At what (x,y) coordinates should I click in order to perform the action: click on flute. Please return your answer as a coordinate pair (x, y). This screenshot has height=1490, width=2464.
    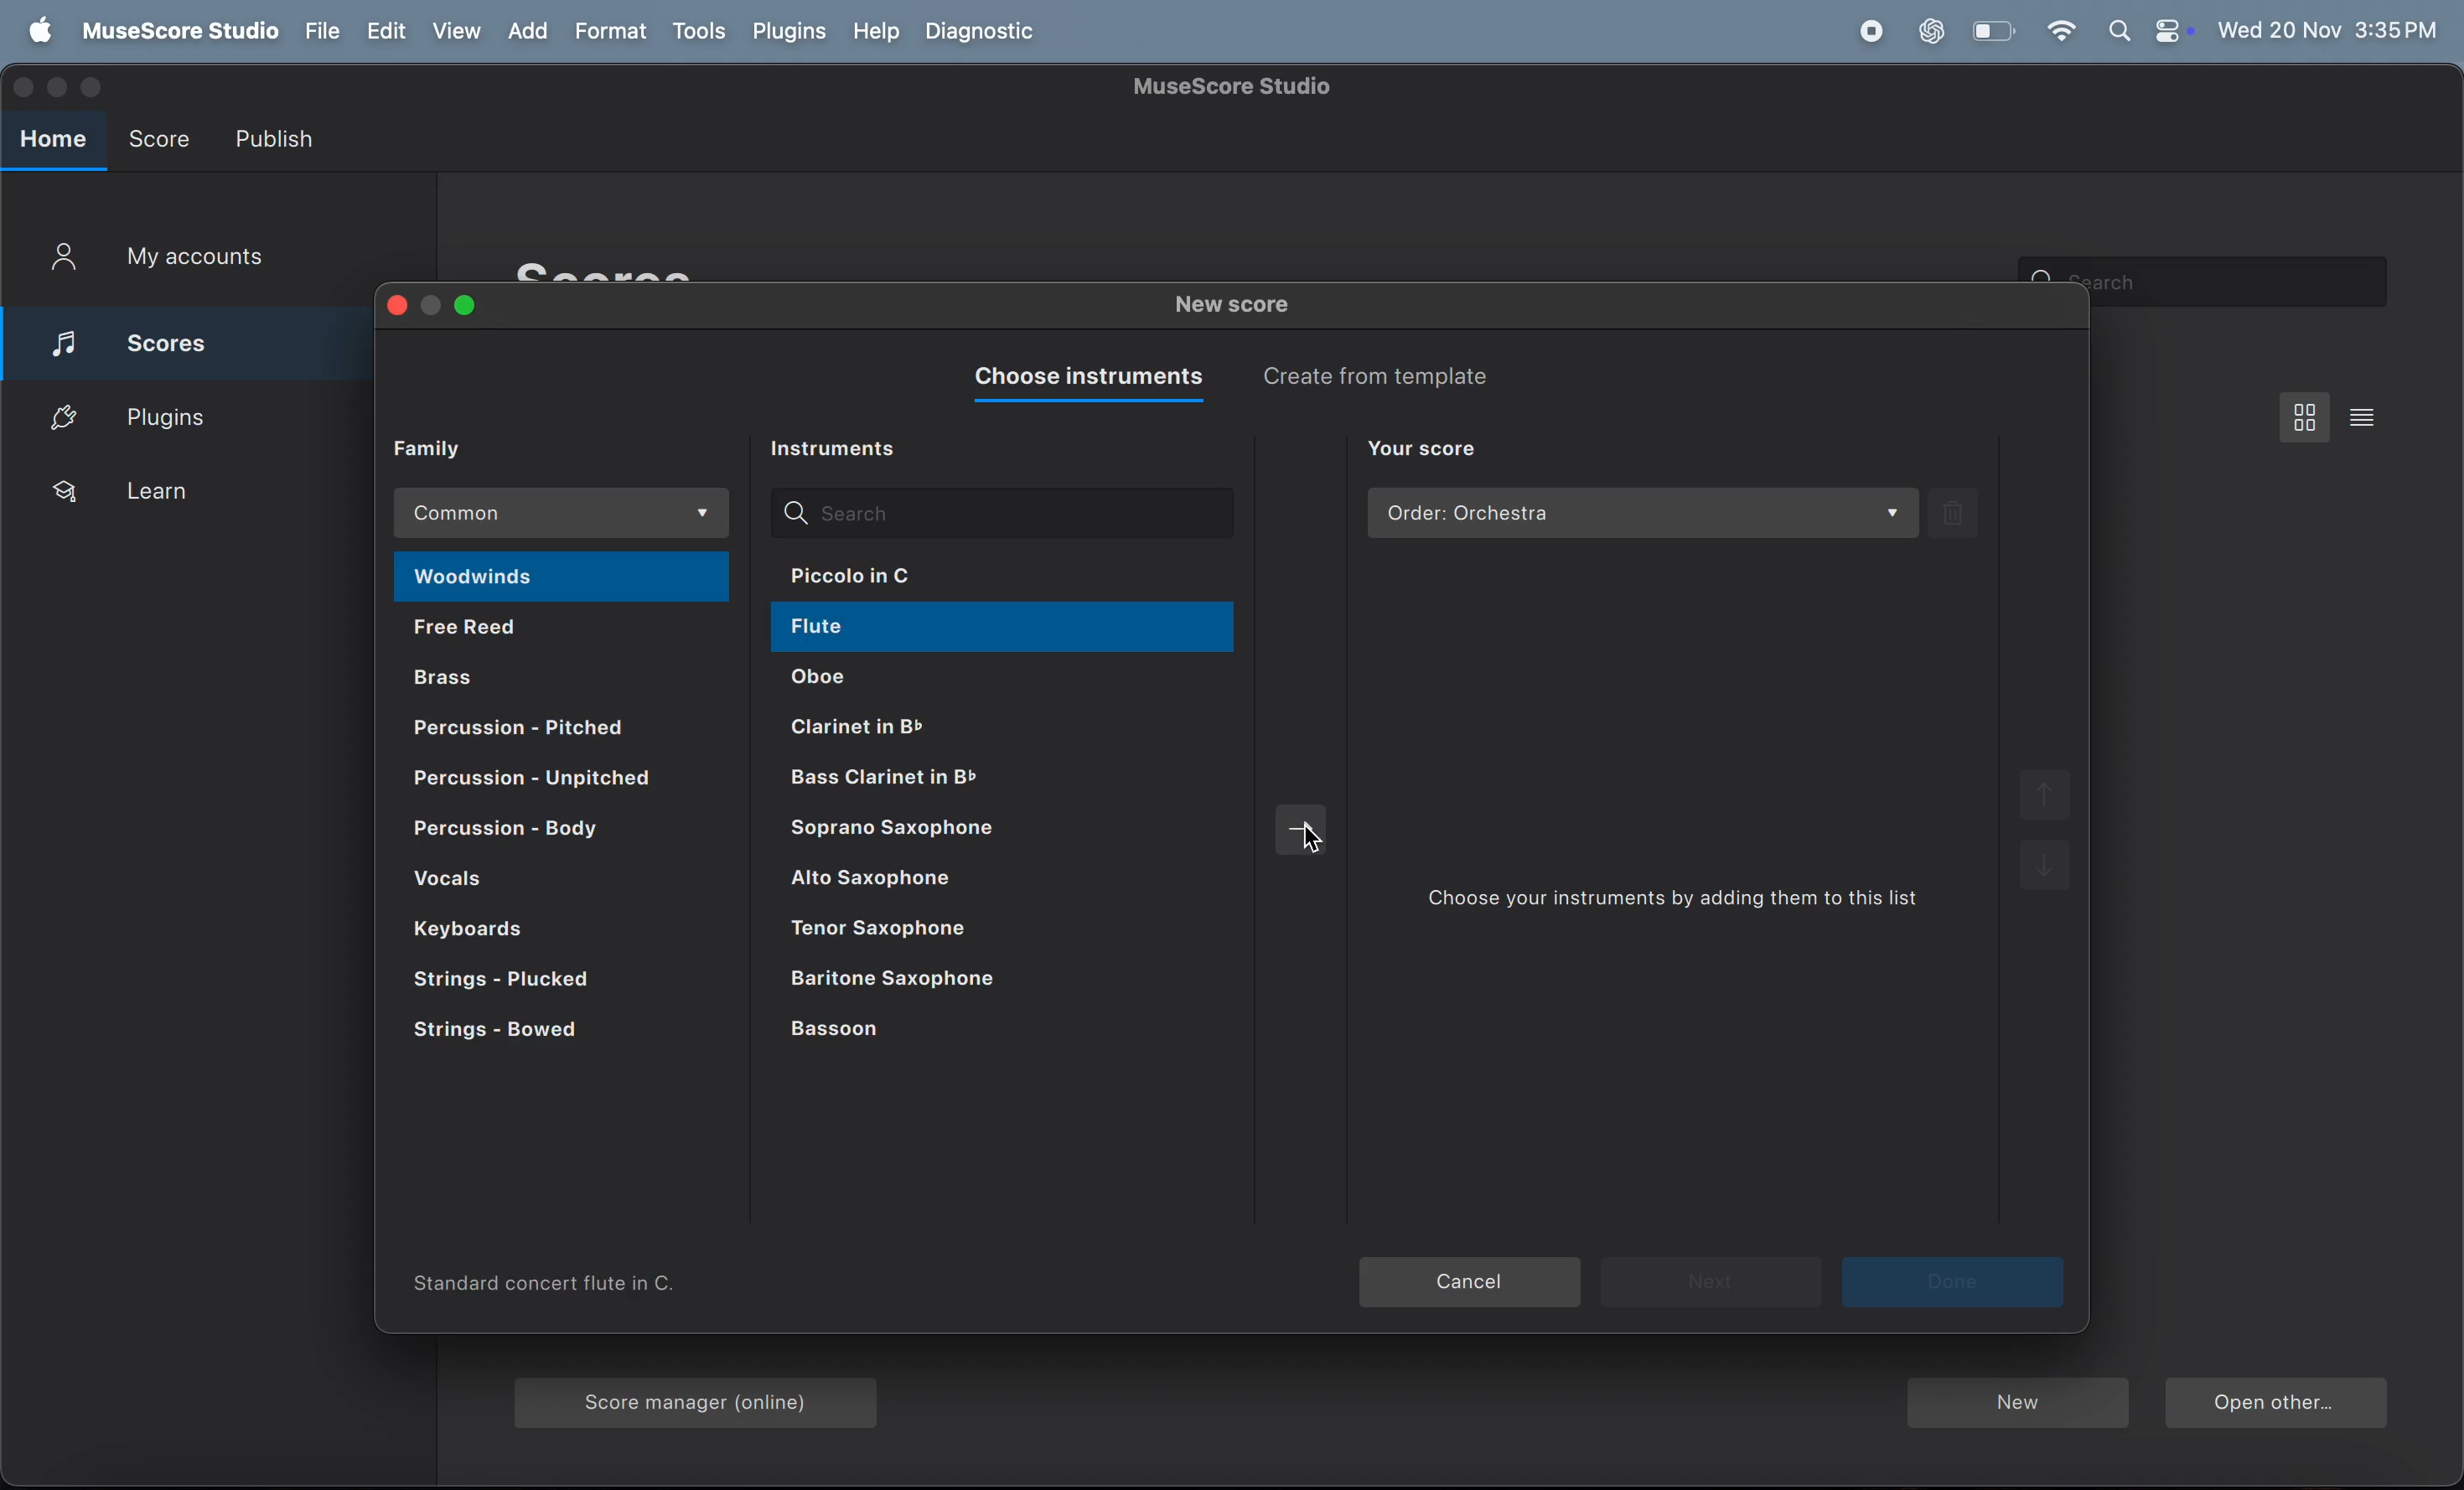
    Looking at the image, I should click on (960, 631).